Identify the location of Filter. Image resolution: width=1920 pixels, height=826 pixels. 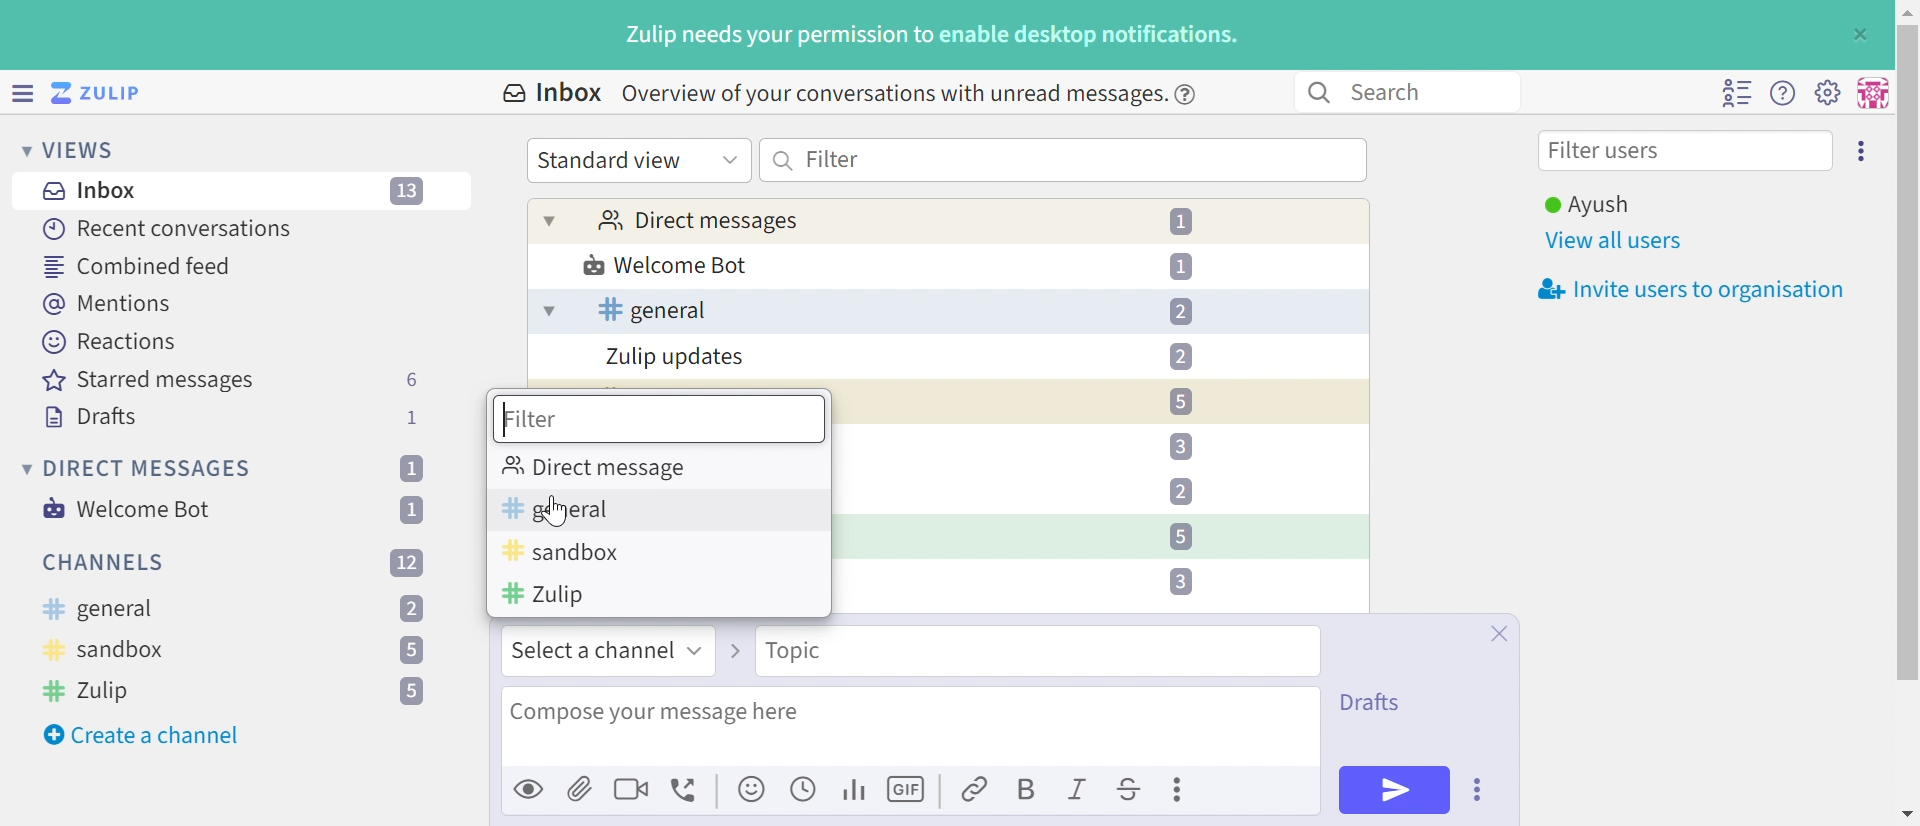
(531, 419).